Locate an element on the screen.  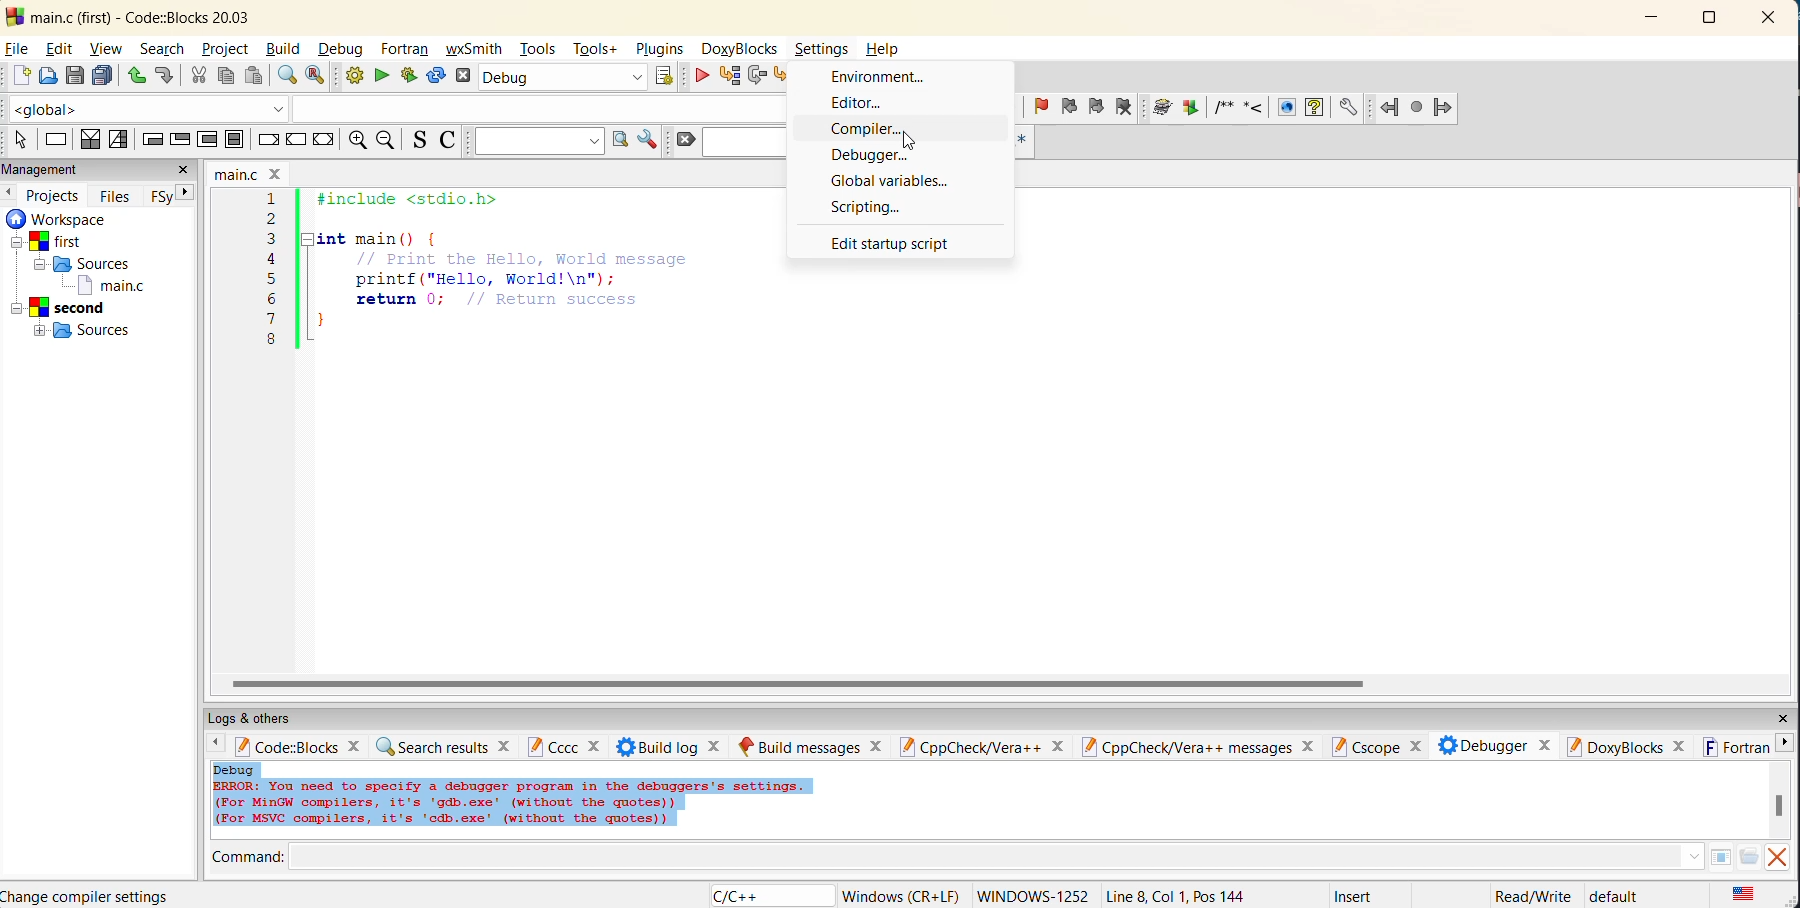
compiler is located at coordinates (874, 129).